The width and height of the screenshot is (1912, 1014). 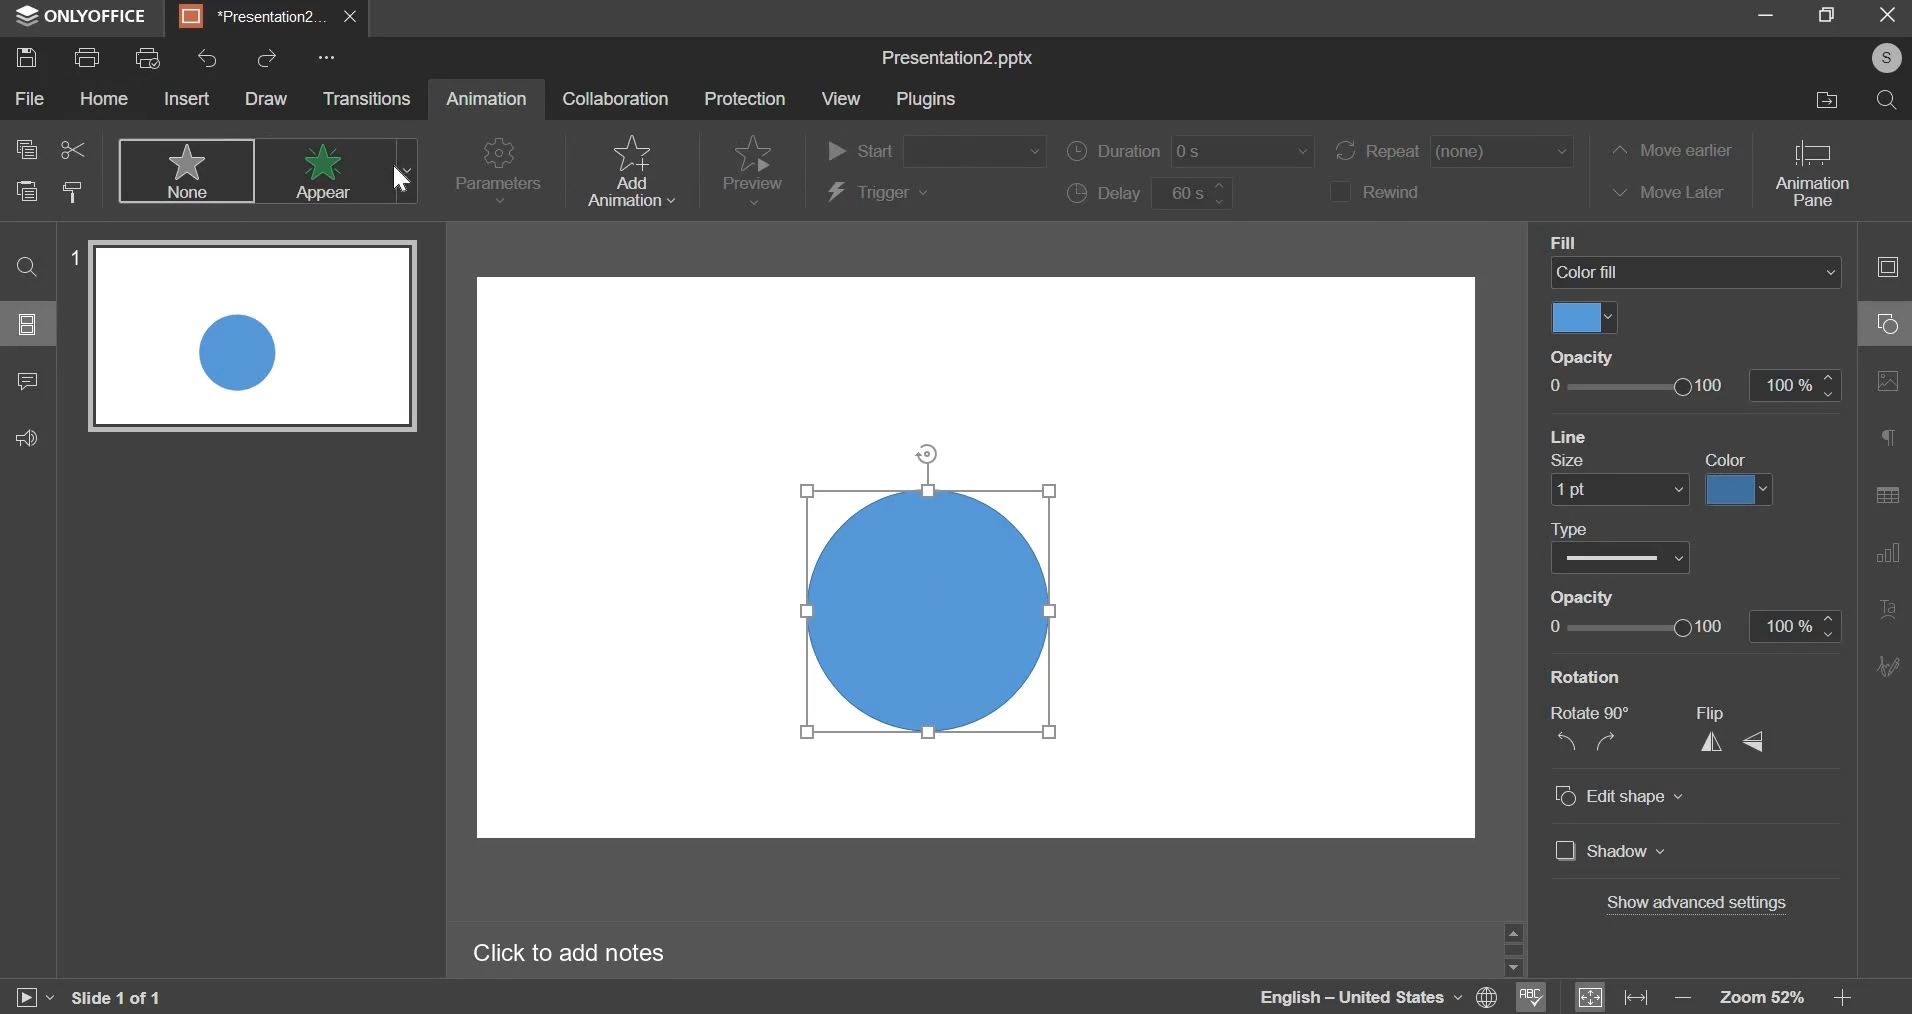 What do you see at coordinates (1589, 734) in the screenshot?
I see `rotation` at bounding box center [1589, 734].